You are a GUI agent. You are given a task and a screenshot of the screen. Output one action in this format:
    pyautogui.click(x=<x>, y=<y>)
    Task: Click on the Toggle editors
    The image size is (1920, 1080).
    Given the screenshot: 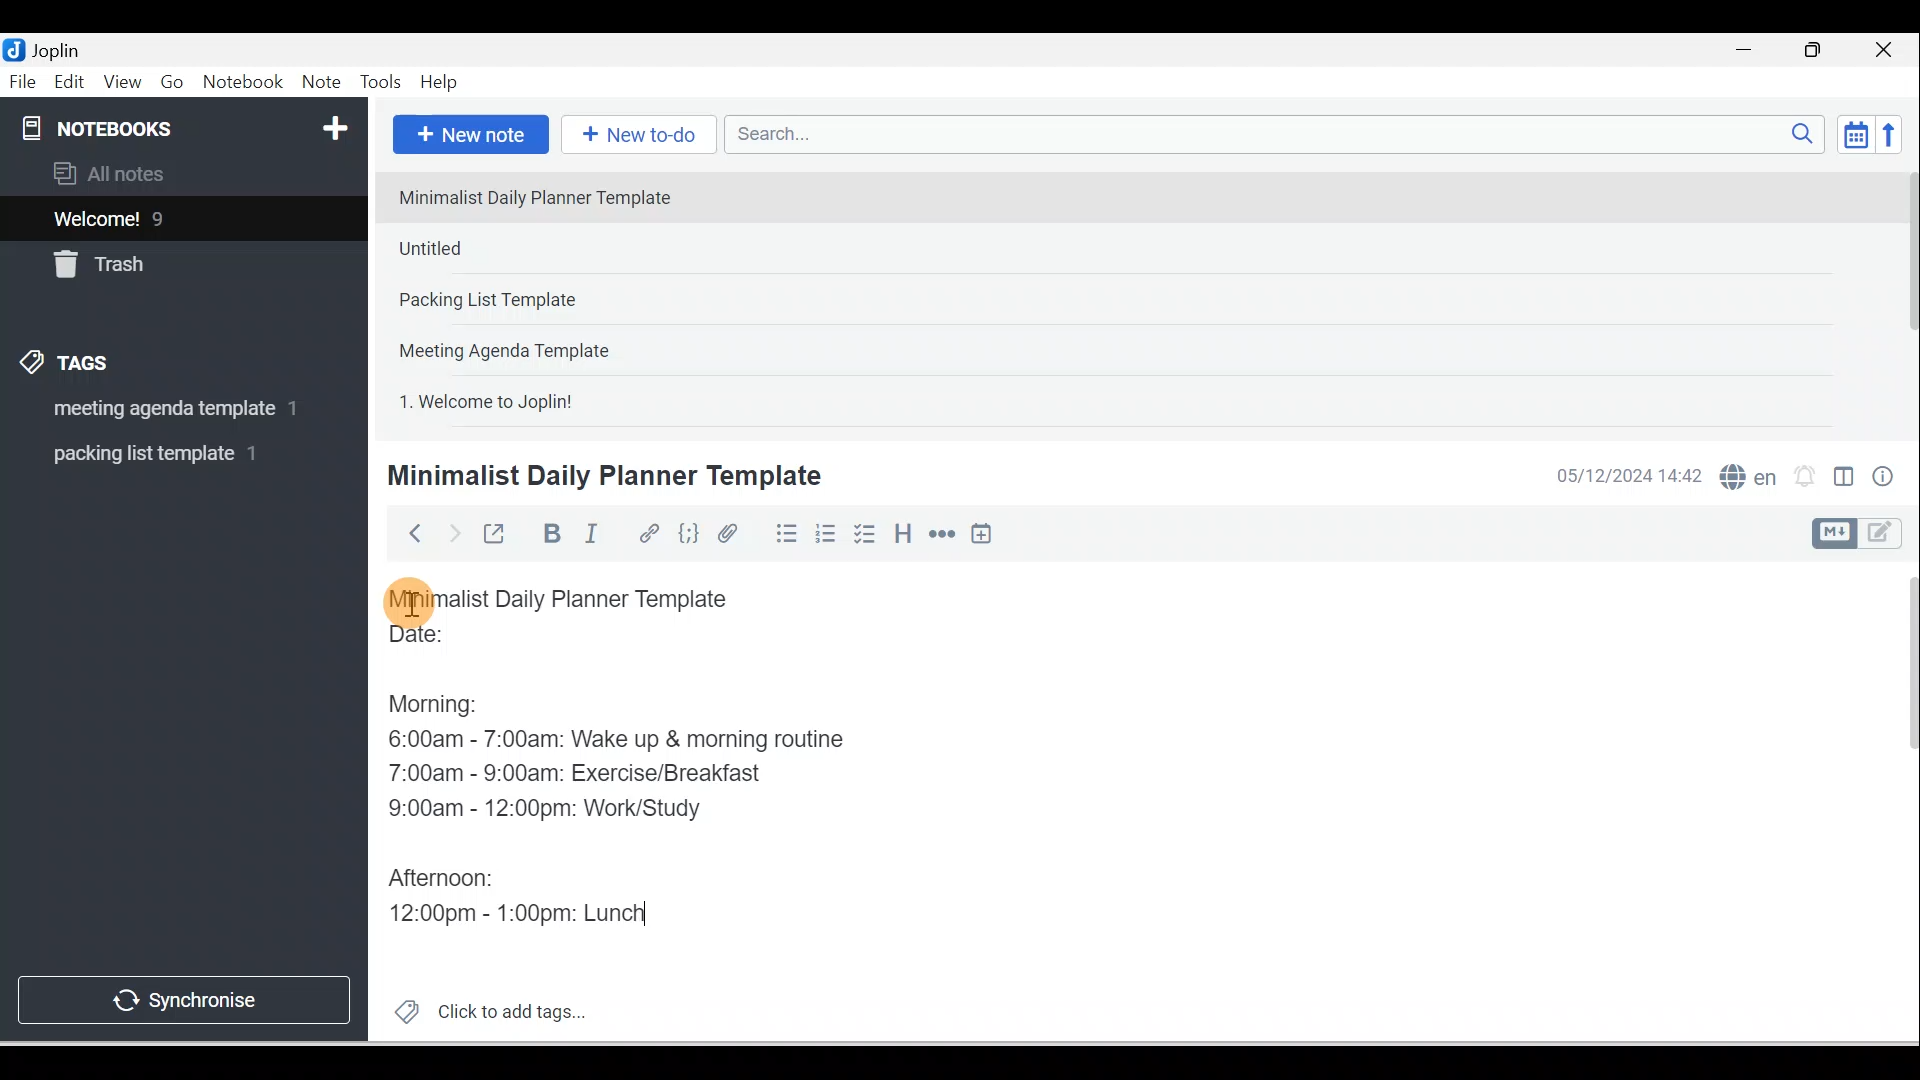 What is the action you would take?
    pyautogui.click(x=1844, y=480)
    